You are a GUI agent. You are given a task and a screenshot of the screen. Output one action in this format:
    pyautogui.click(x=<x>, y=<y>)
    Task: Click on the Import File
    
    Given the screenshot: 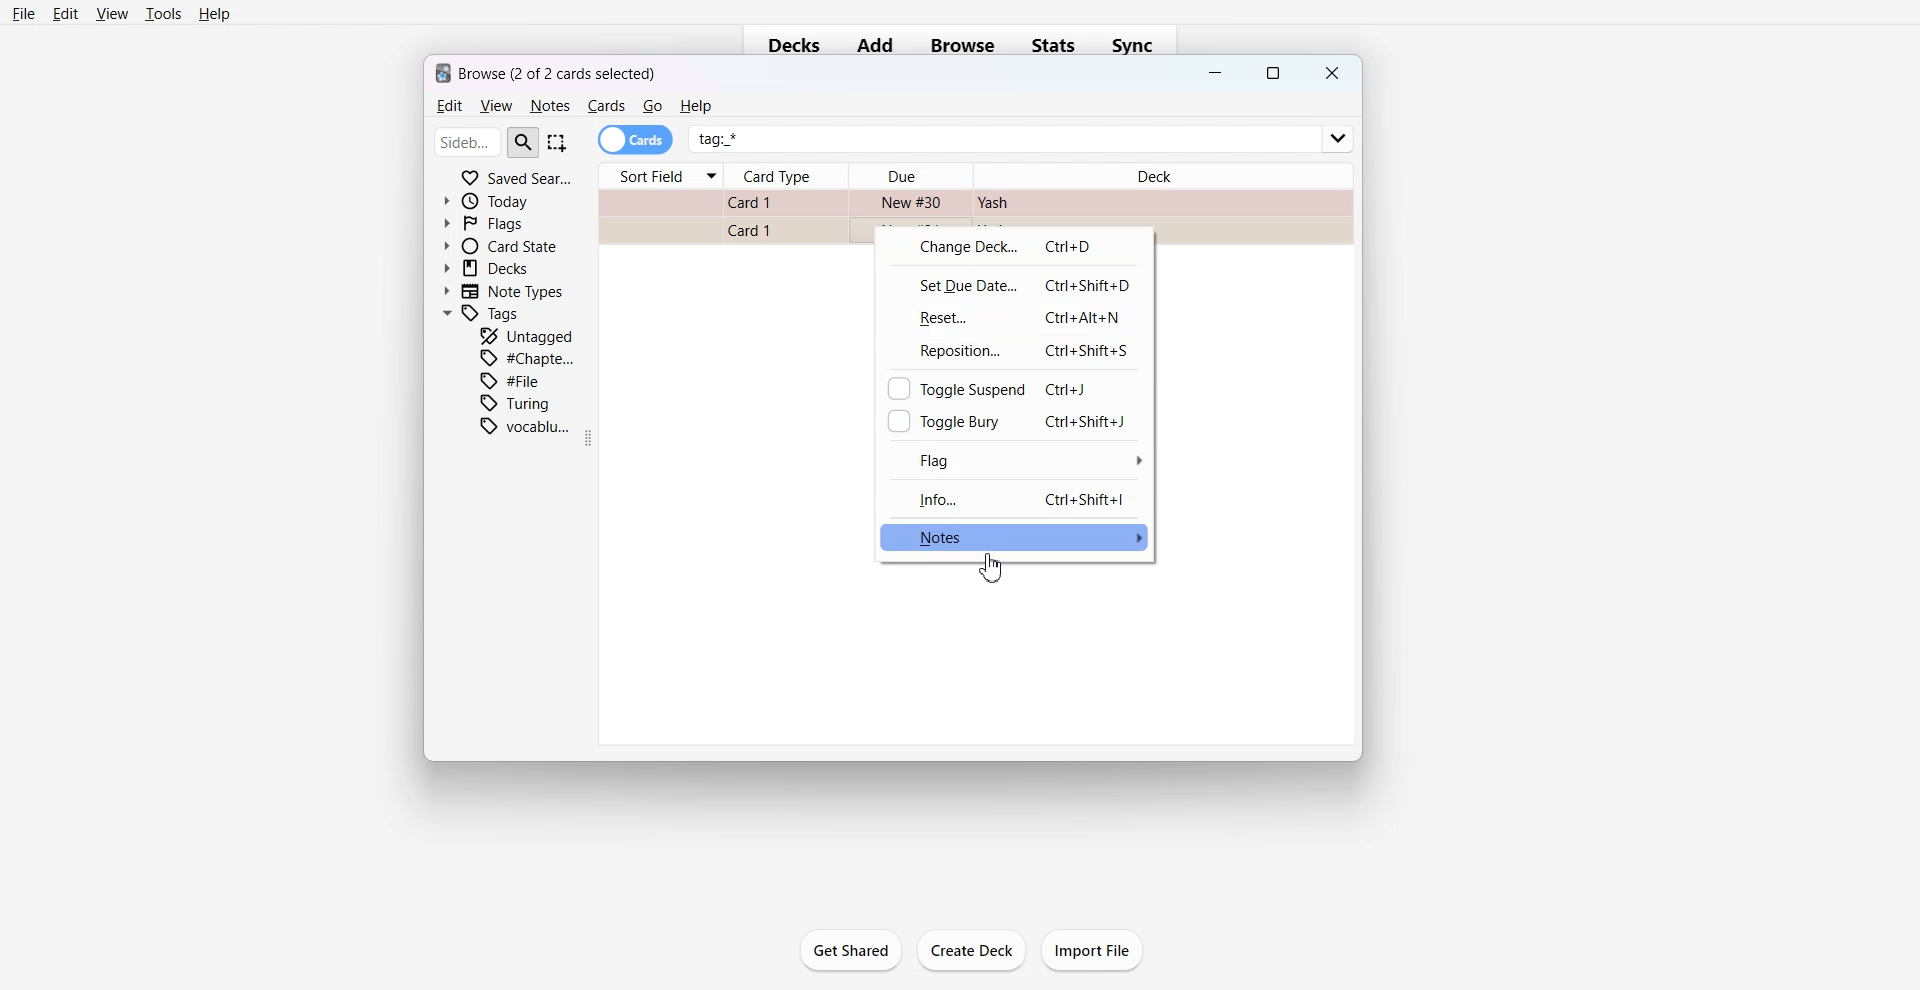 What is the action you would take?
    pyautogui.click(x=1094, y=950)
    